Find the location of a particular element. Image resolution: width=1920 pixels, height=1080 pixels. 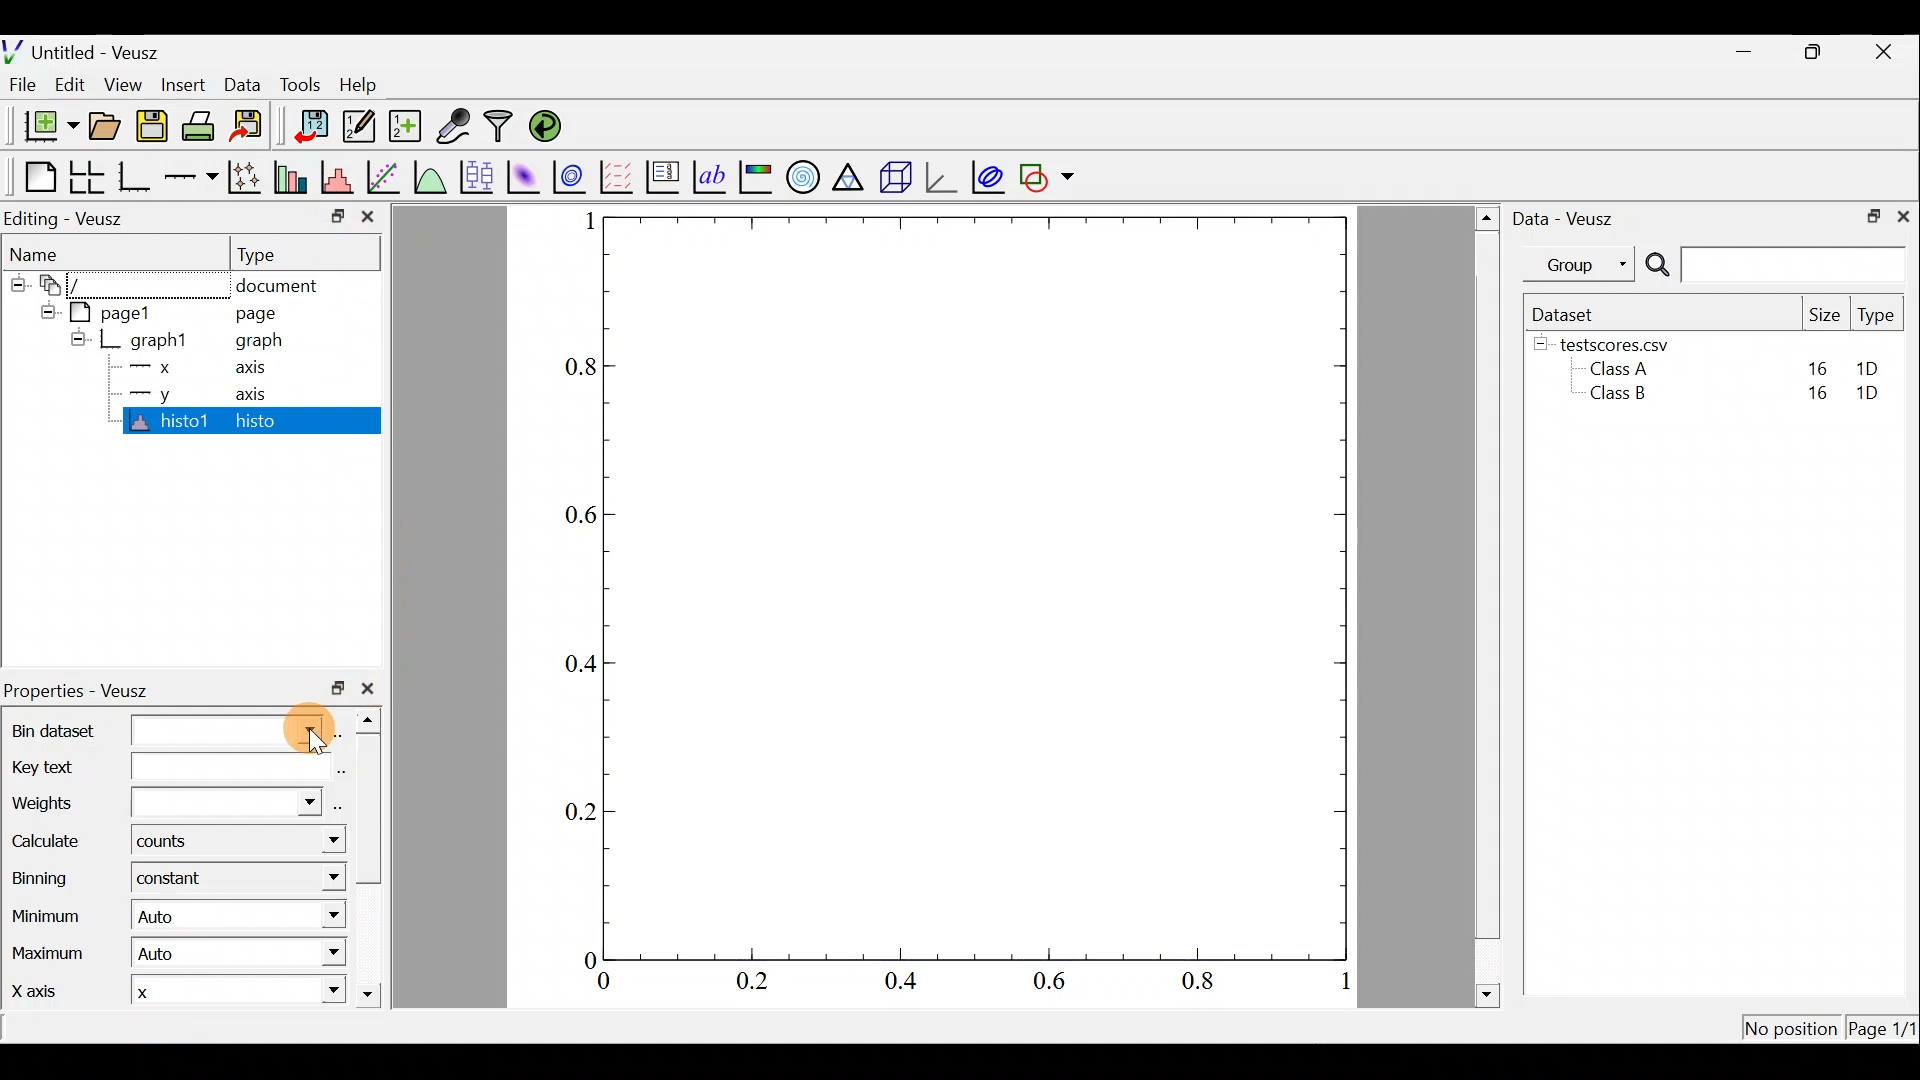

Editing - Veusz is located at coordinates (74, 218).